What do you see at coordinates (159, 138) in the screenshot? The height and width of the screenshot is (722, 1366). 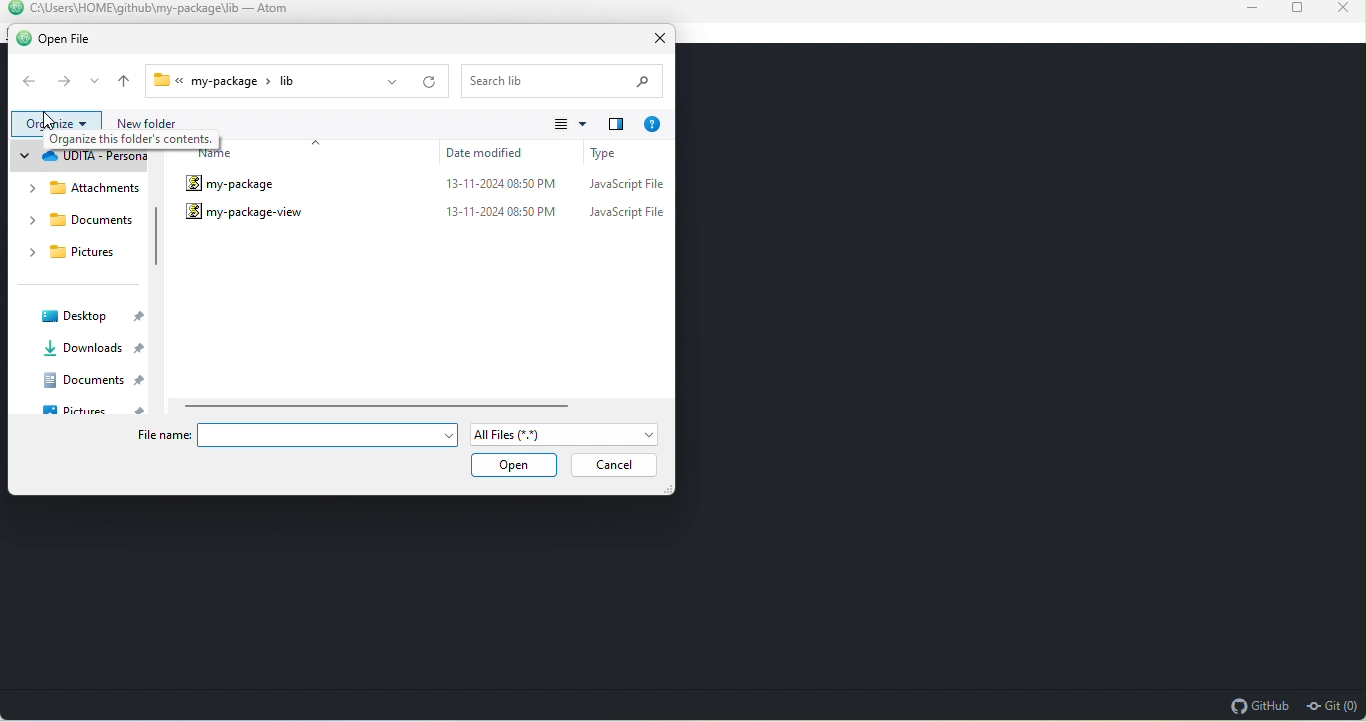 I see `organize this folders contents` at bounding box center [159, 138].